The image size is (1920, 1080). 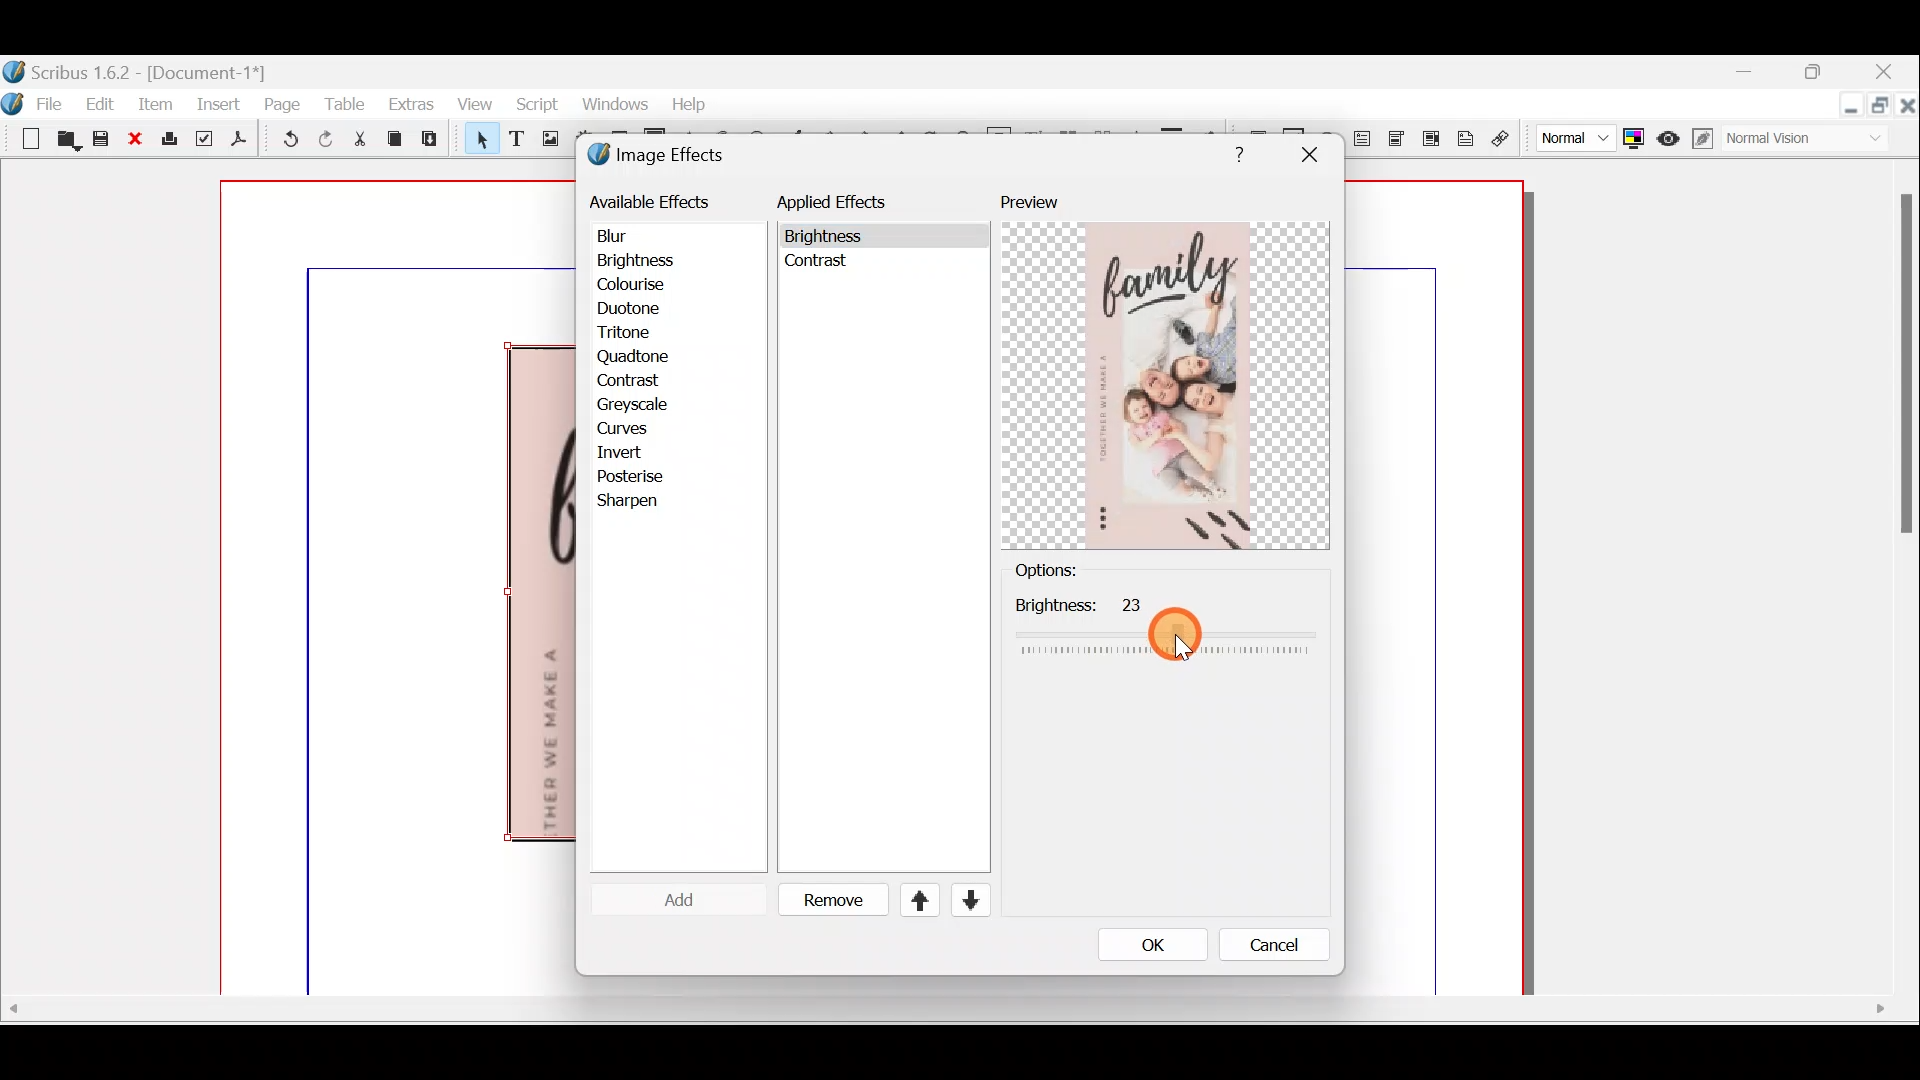 I want to click on Available effects, so click(x=653, y=200).